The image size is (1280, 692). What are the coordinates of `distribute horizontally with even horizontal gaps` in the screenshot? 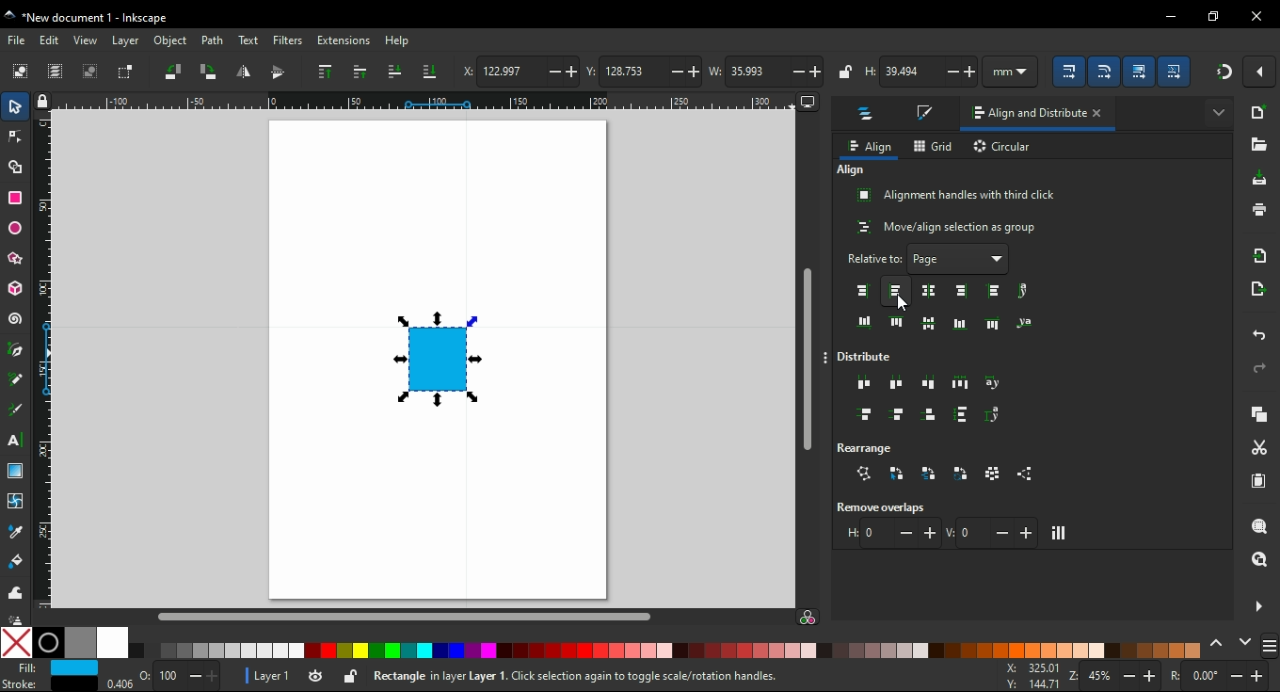 It's located at (962, 385).